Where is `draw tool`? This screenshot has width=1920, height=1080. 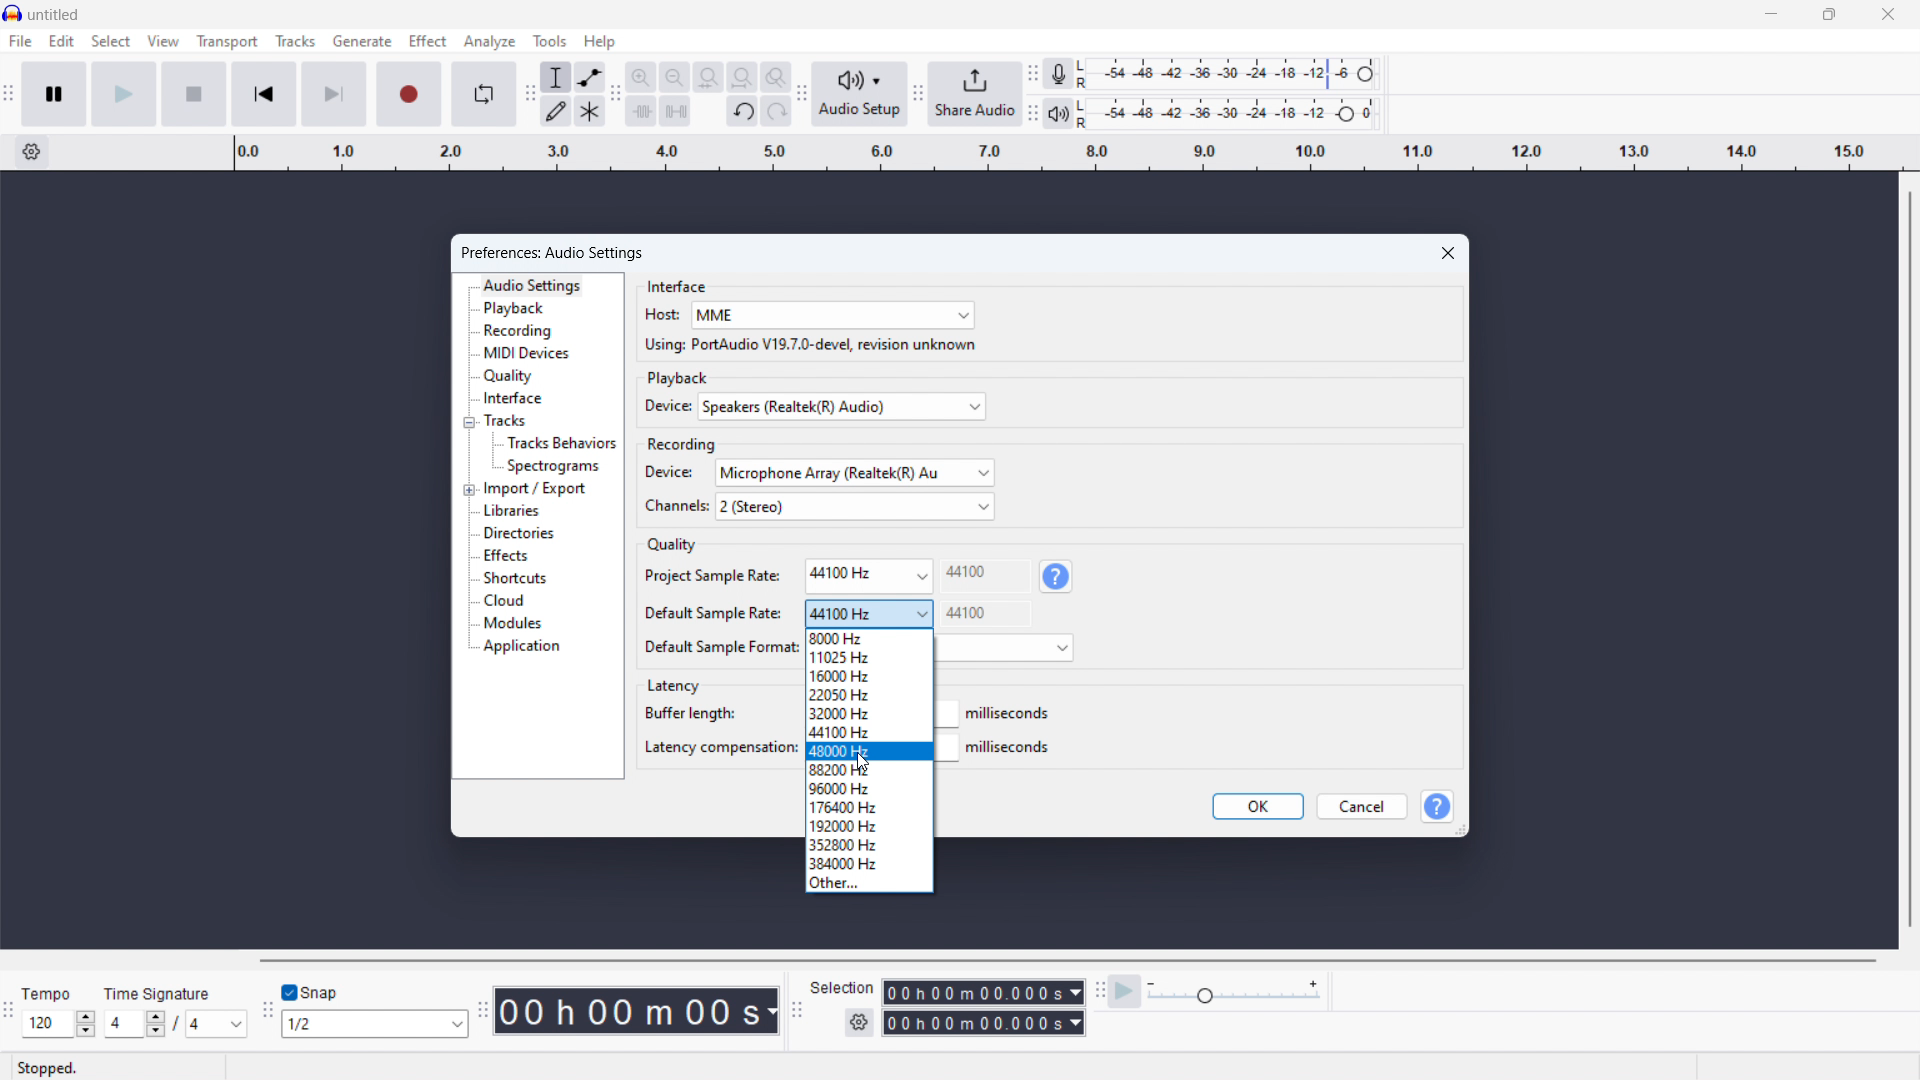 draw tool is located at coordinates (556, 111).